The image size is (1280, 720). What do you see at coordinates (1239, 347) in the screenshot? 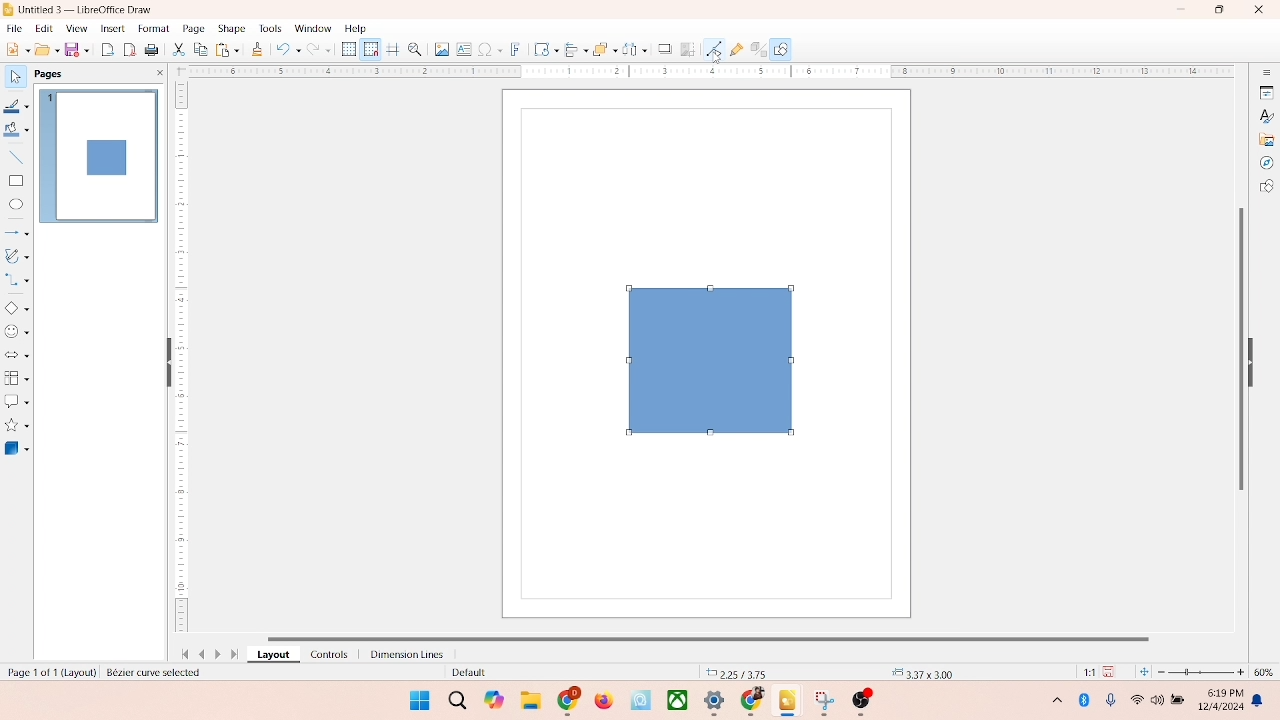
I see `vertical scroll bar` at bounding box center [1239, 347].